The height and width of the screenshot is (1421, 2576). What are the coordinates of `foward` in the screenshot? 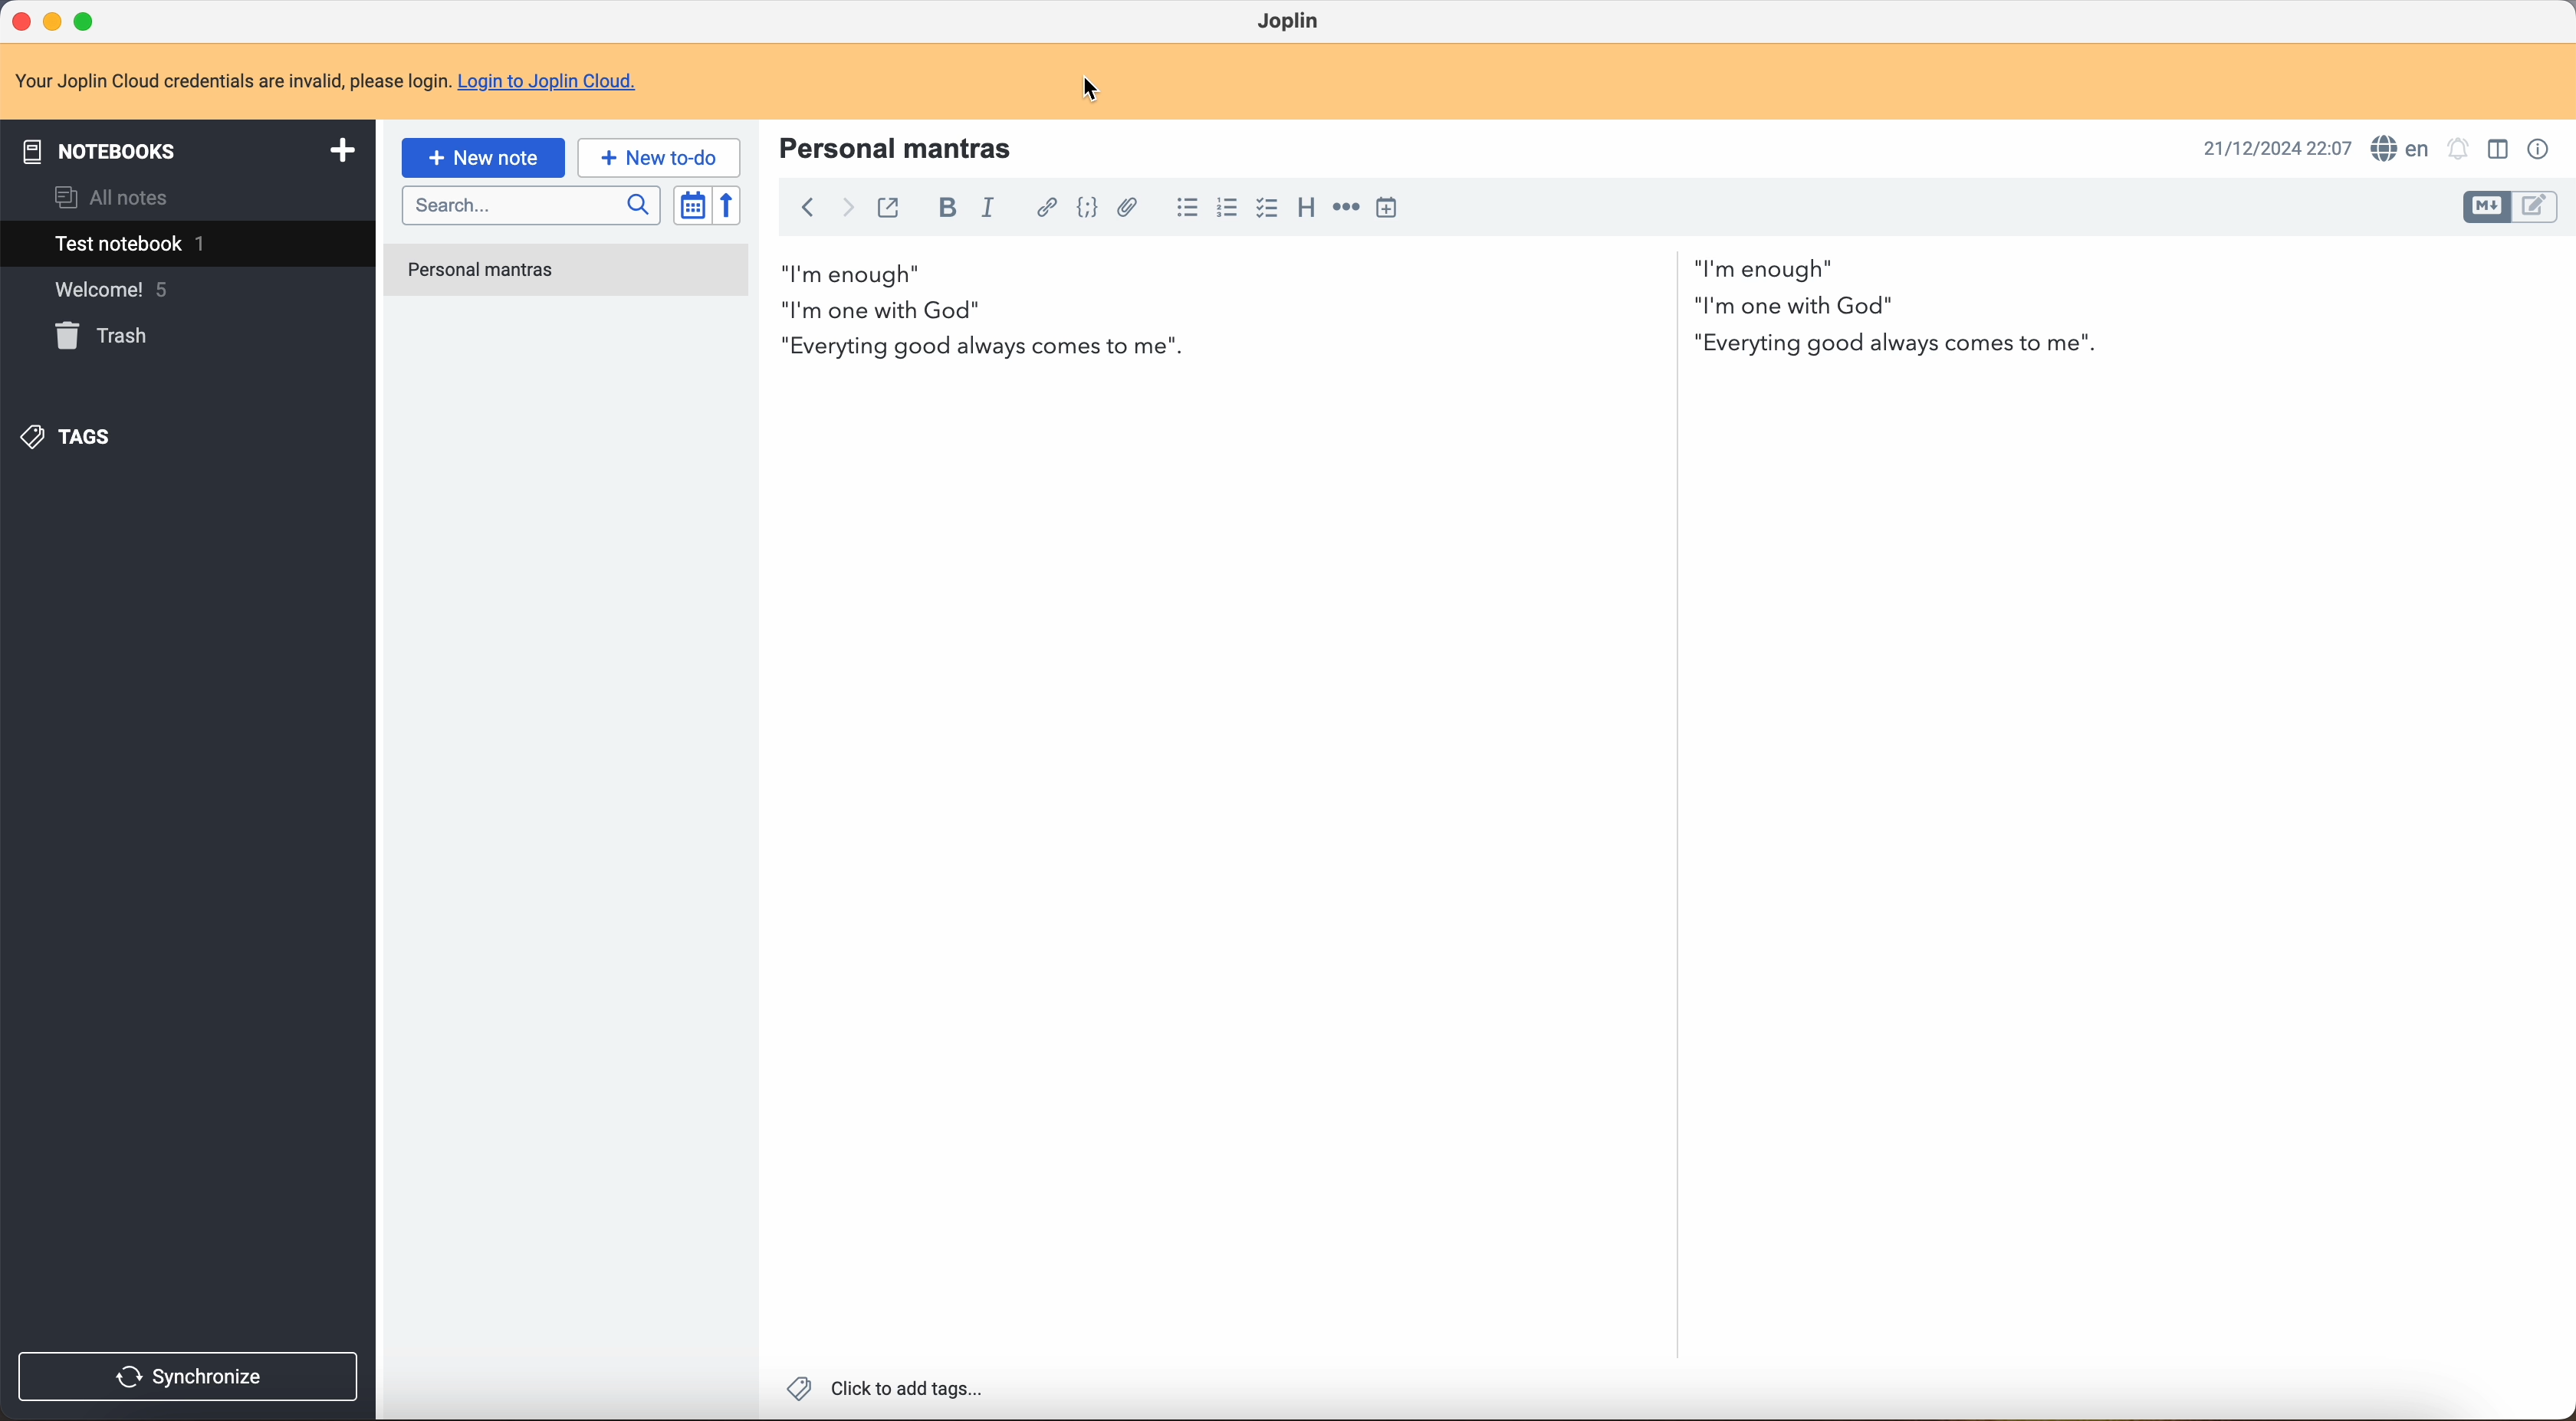 It's located at (848, 207).